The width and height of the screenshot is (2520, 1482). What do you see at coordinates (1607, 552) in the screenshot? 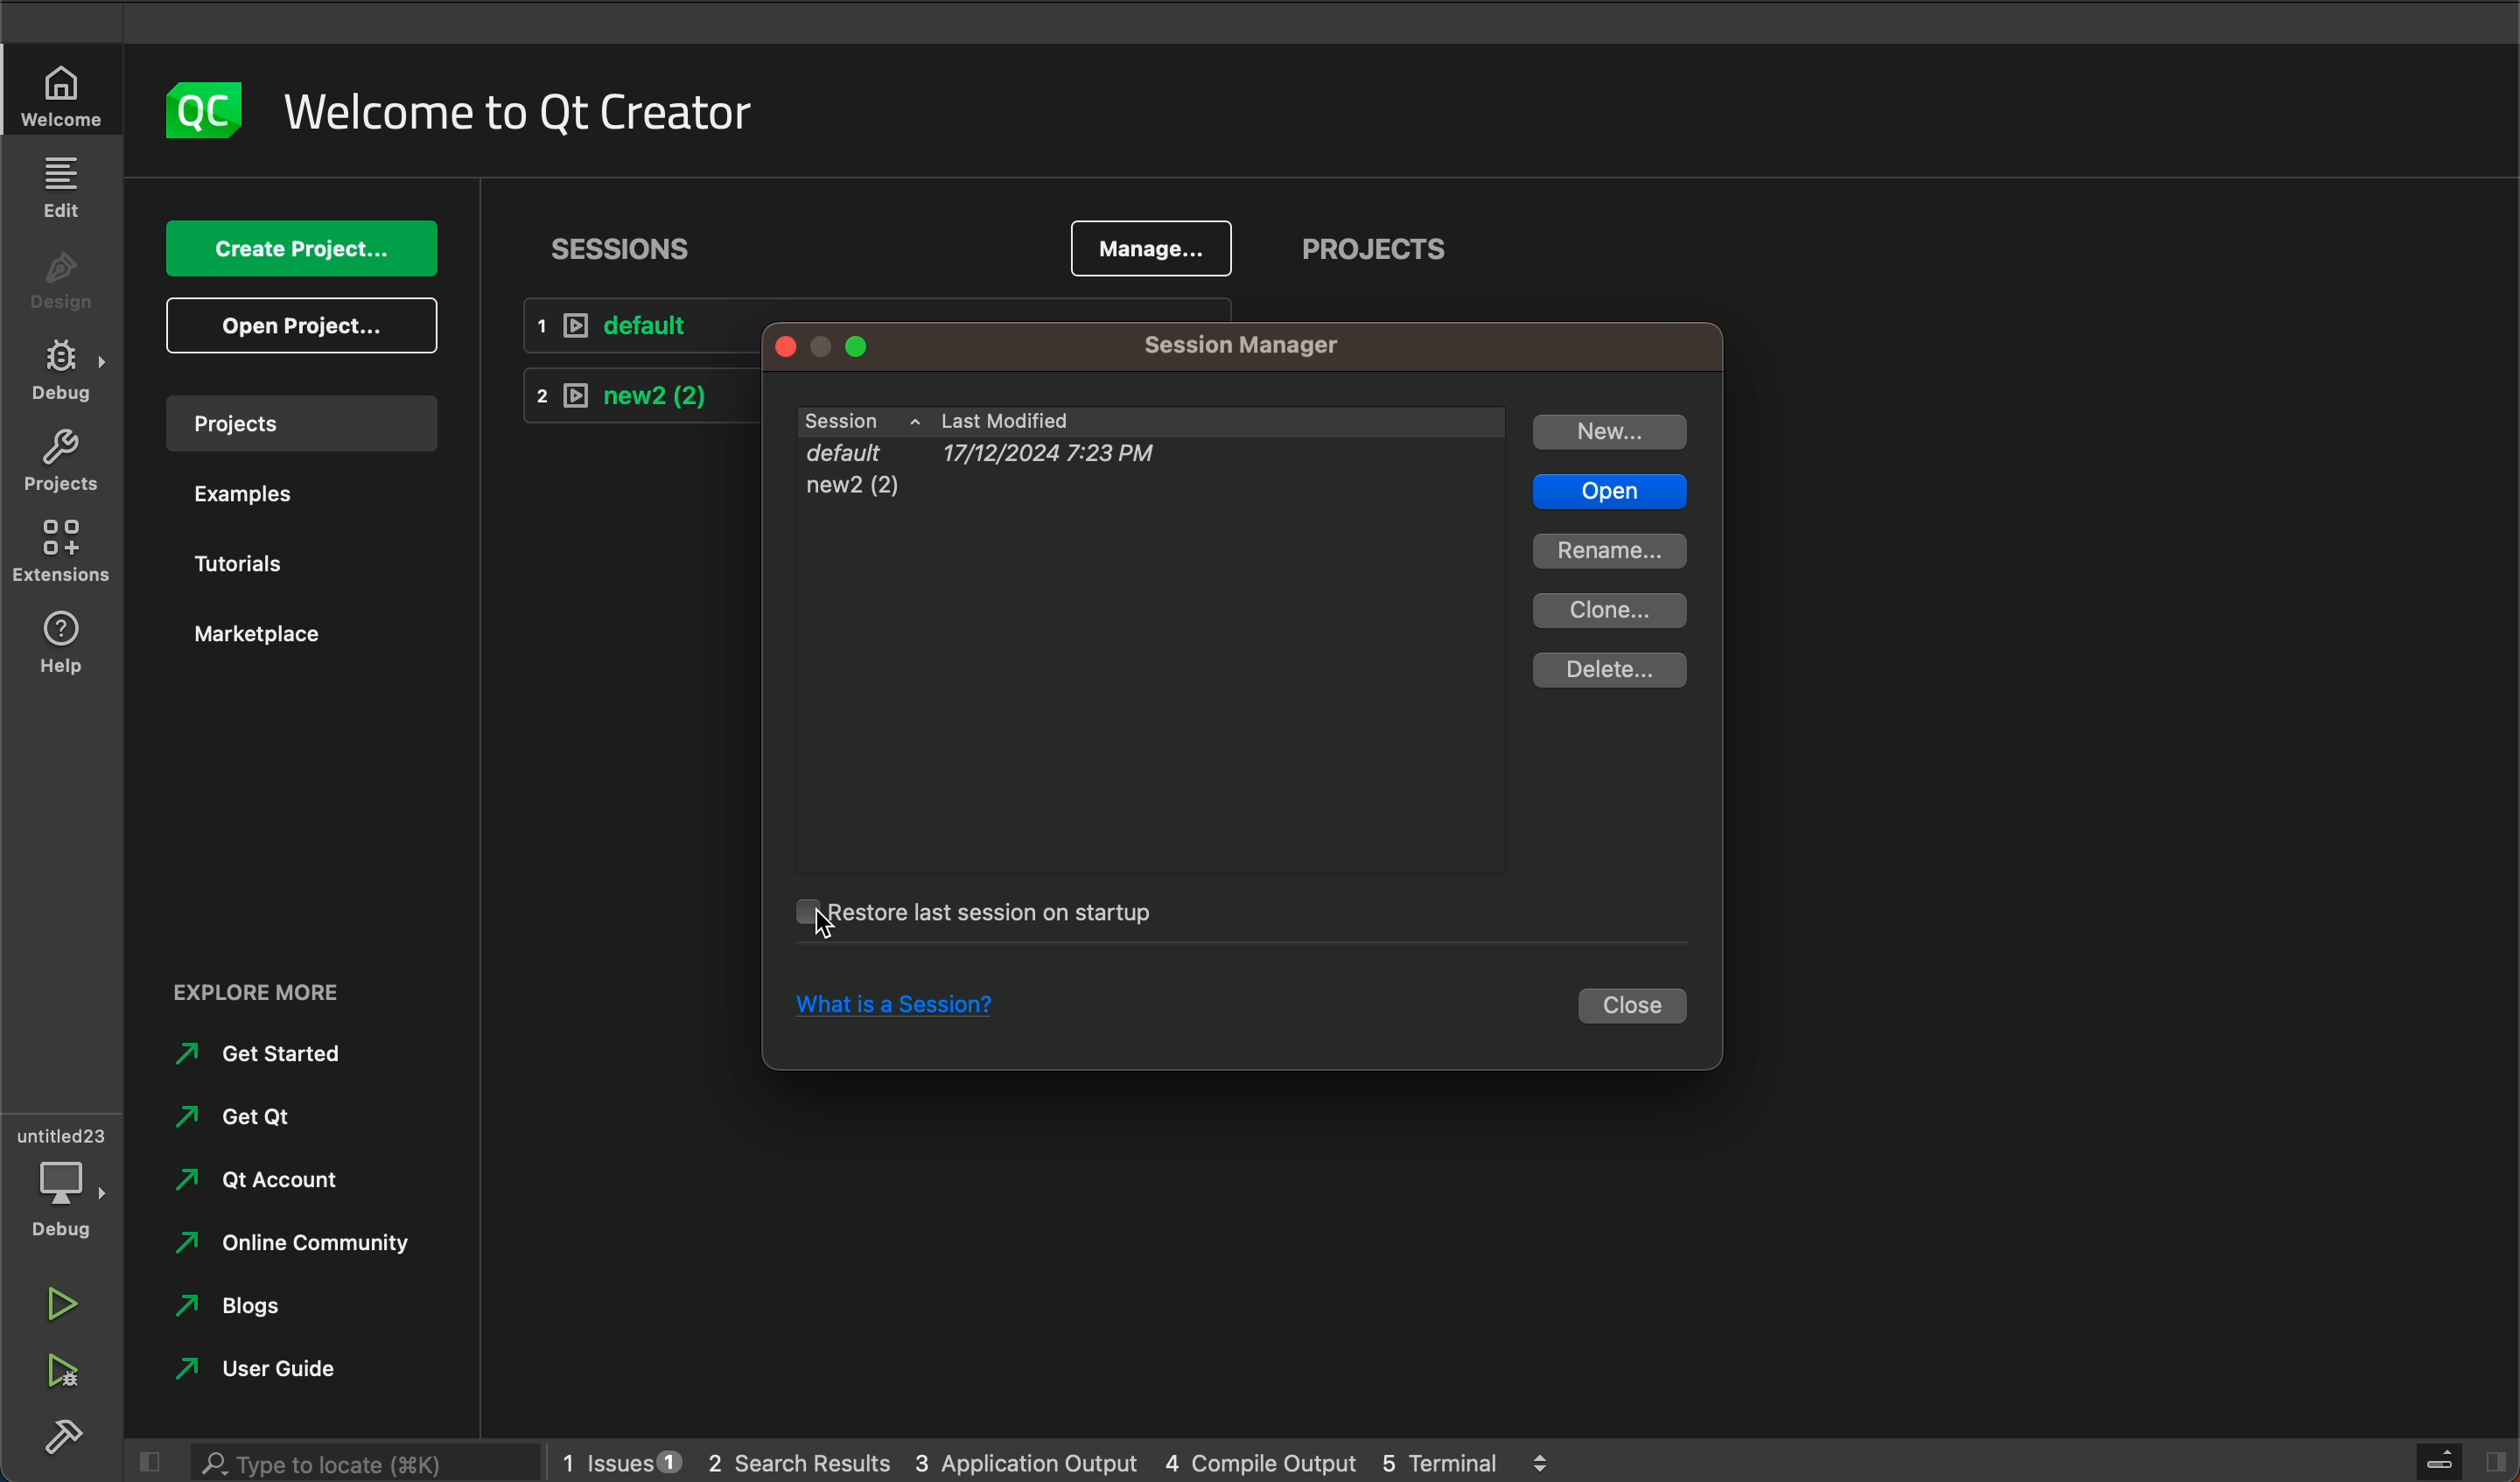
I see `rename ` at bounding box center [1607, 552].